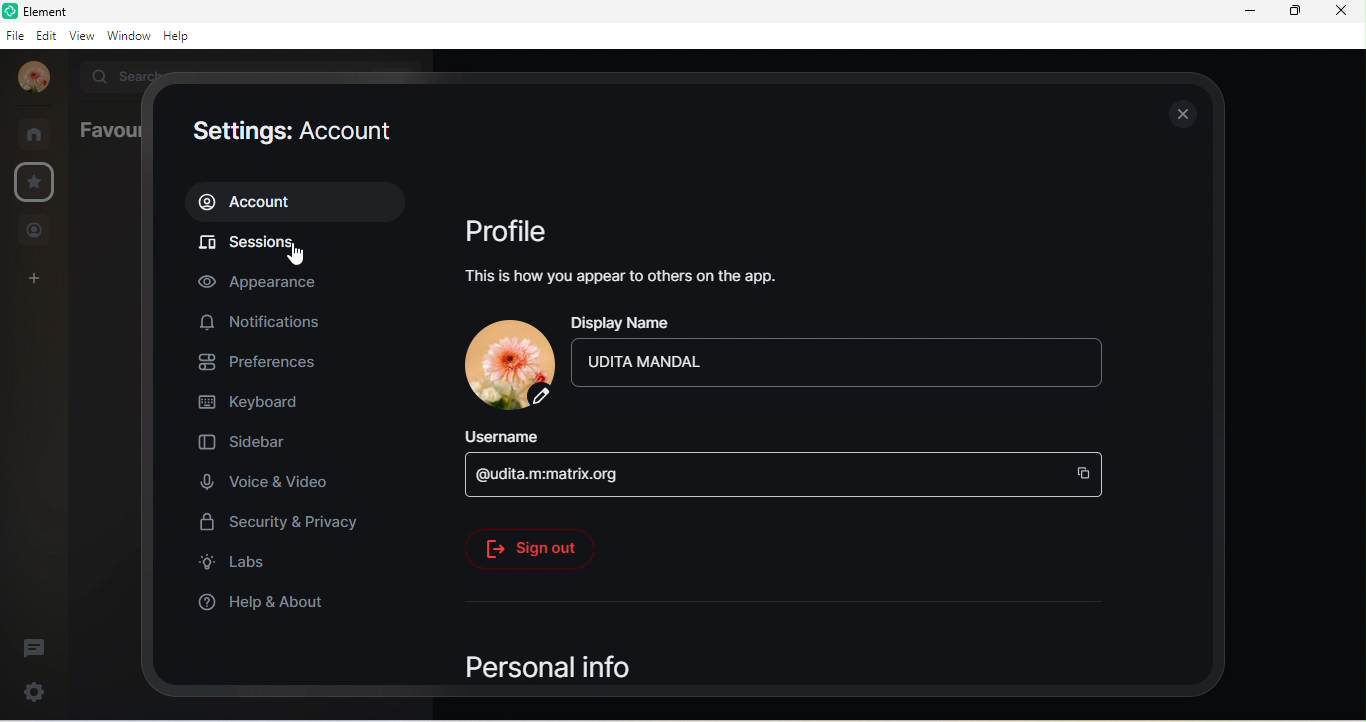 The height and width of the screenshot is (722, 1366). I want to click on @udita.m.matrix.org, so click(784, 474).